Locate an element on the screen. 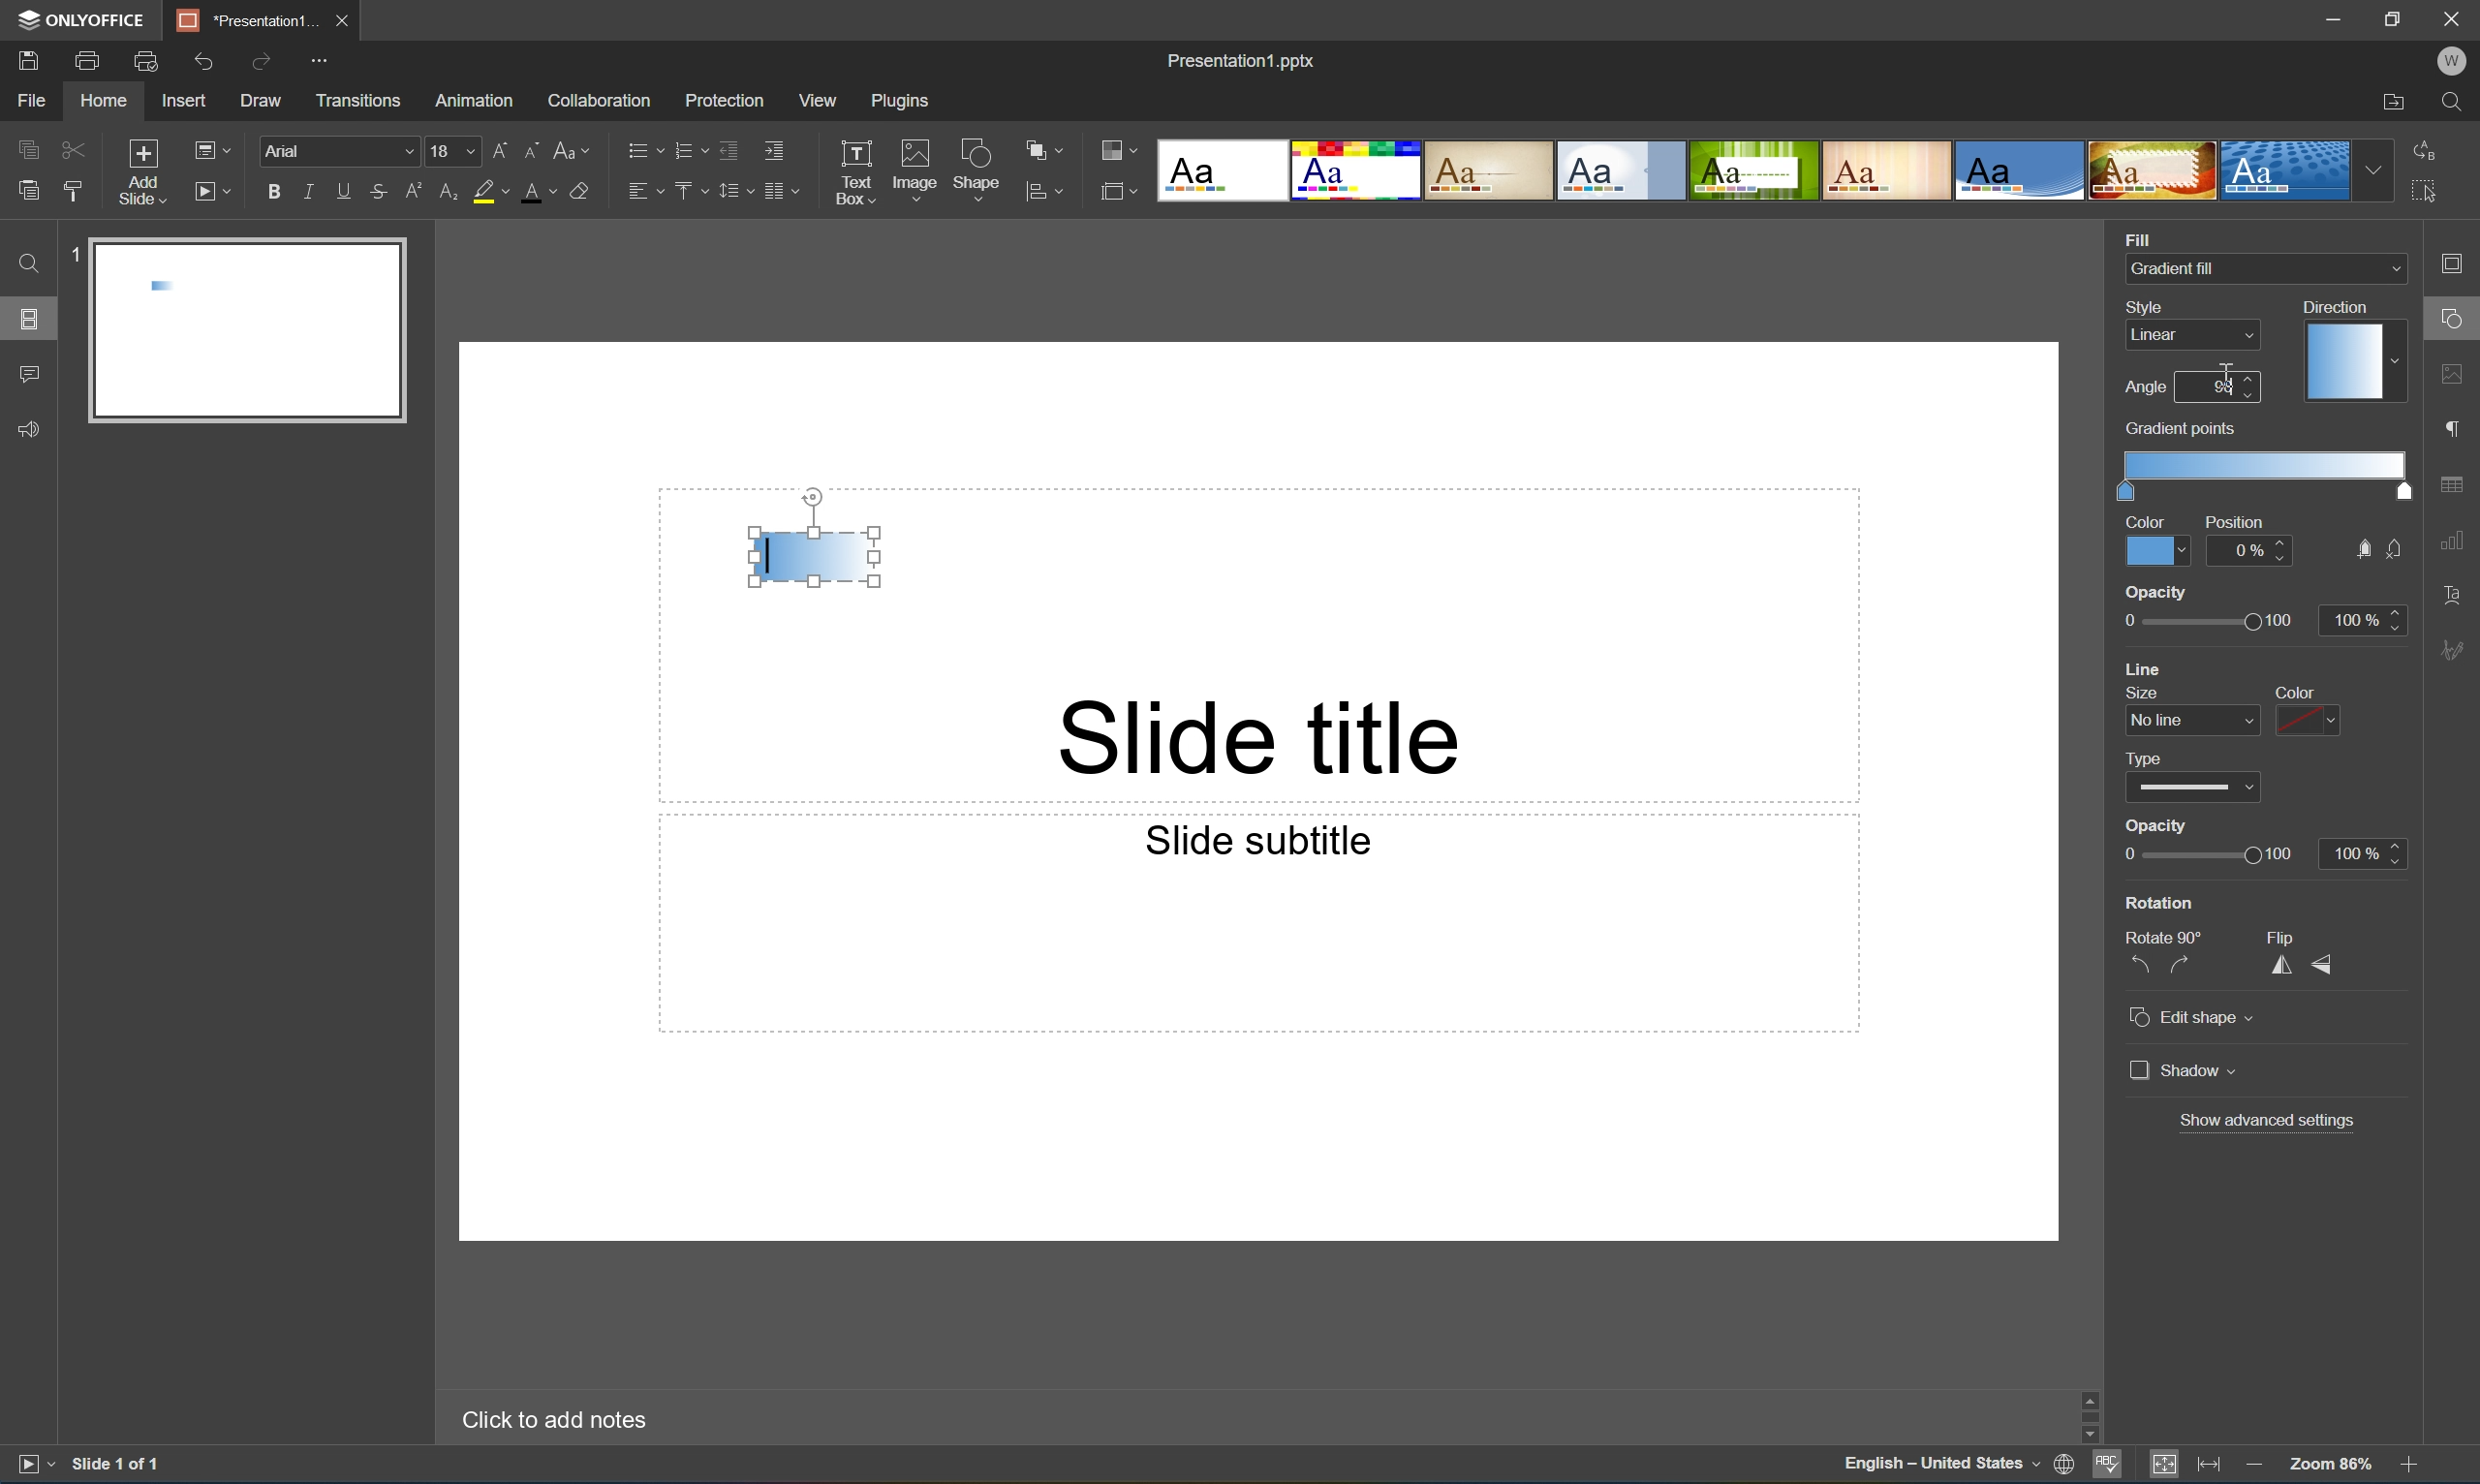 This screenshot has width=2480, height=1484. Slide title is located at coordinates (1267, 735).